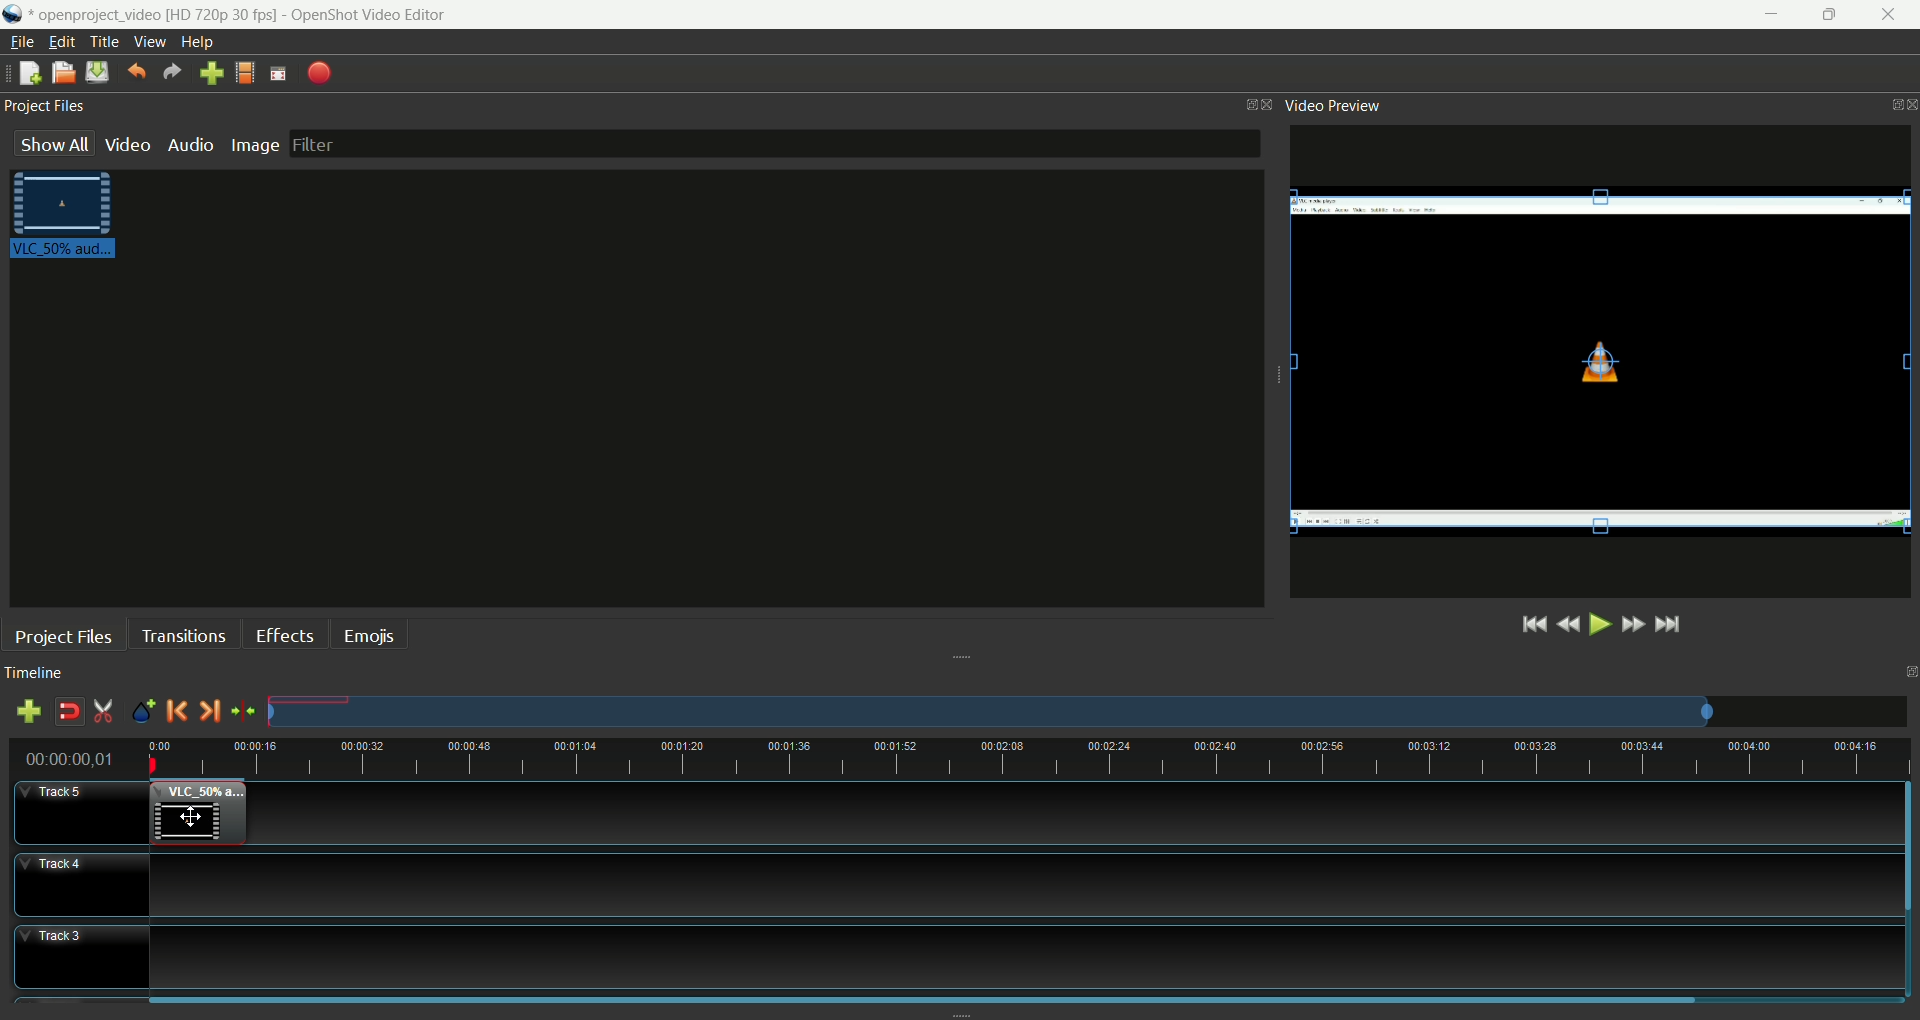 The image size is (1920, 1020). I want to click on save project, so click(94, 72).